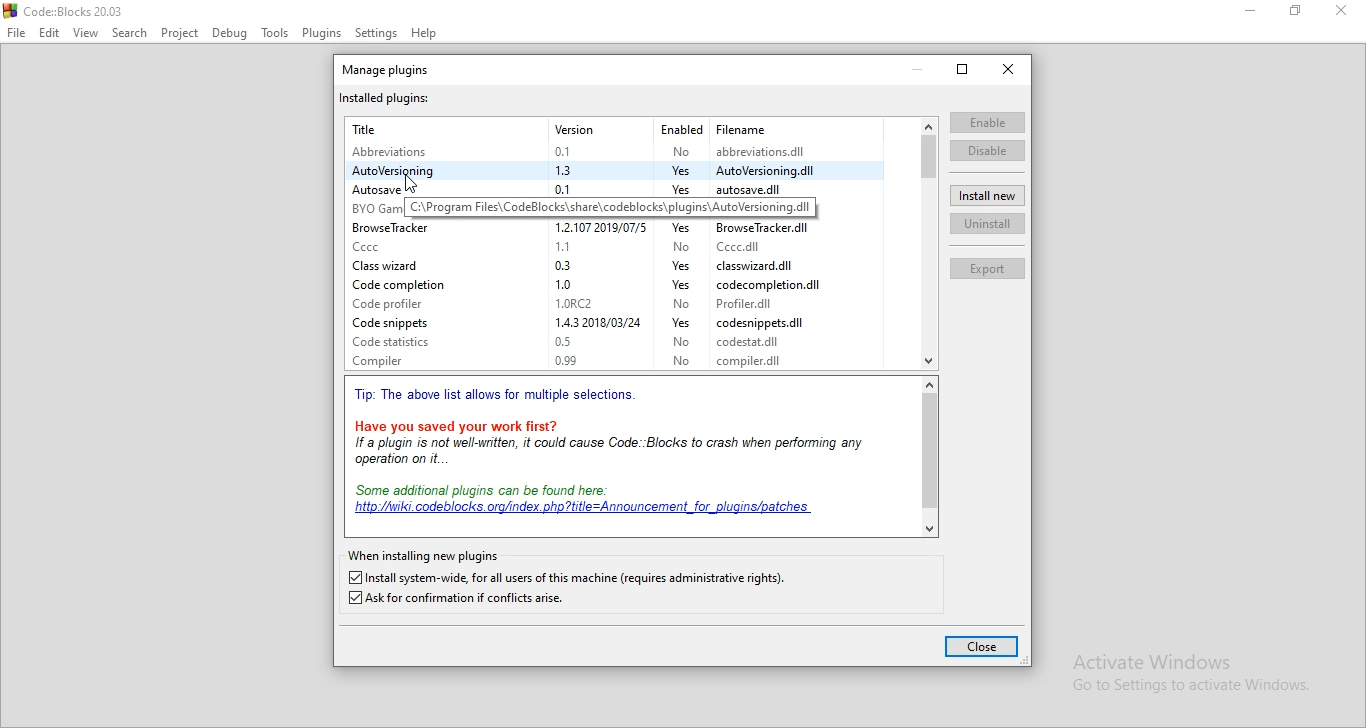  I want to click on 1.1, so click(569, 244).